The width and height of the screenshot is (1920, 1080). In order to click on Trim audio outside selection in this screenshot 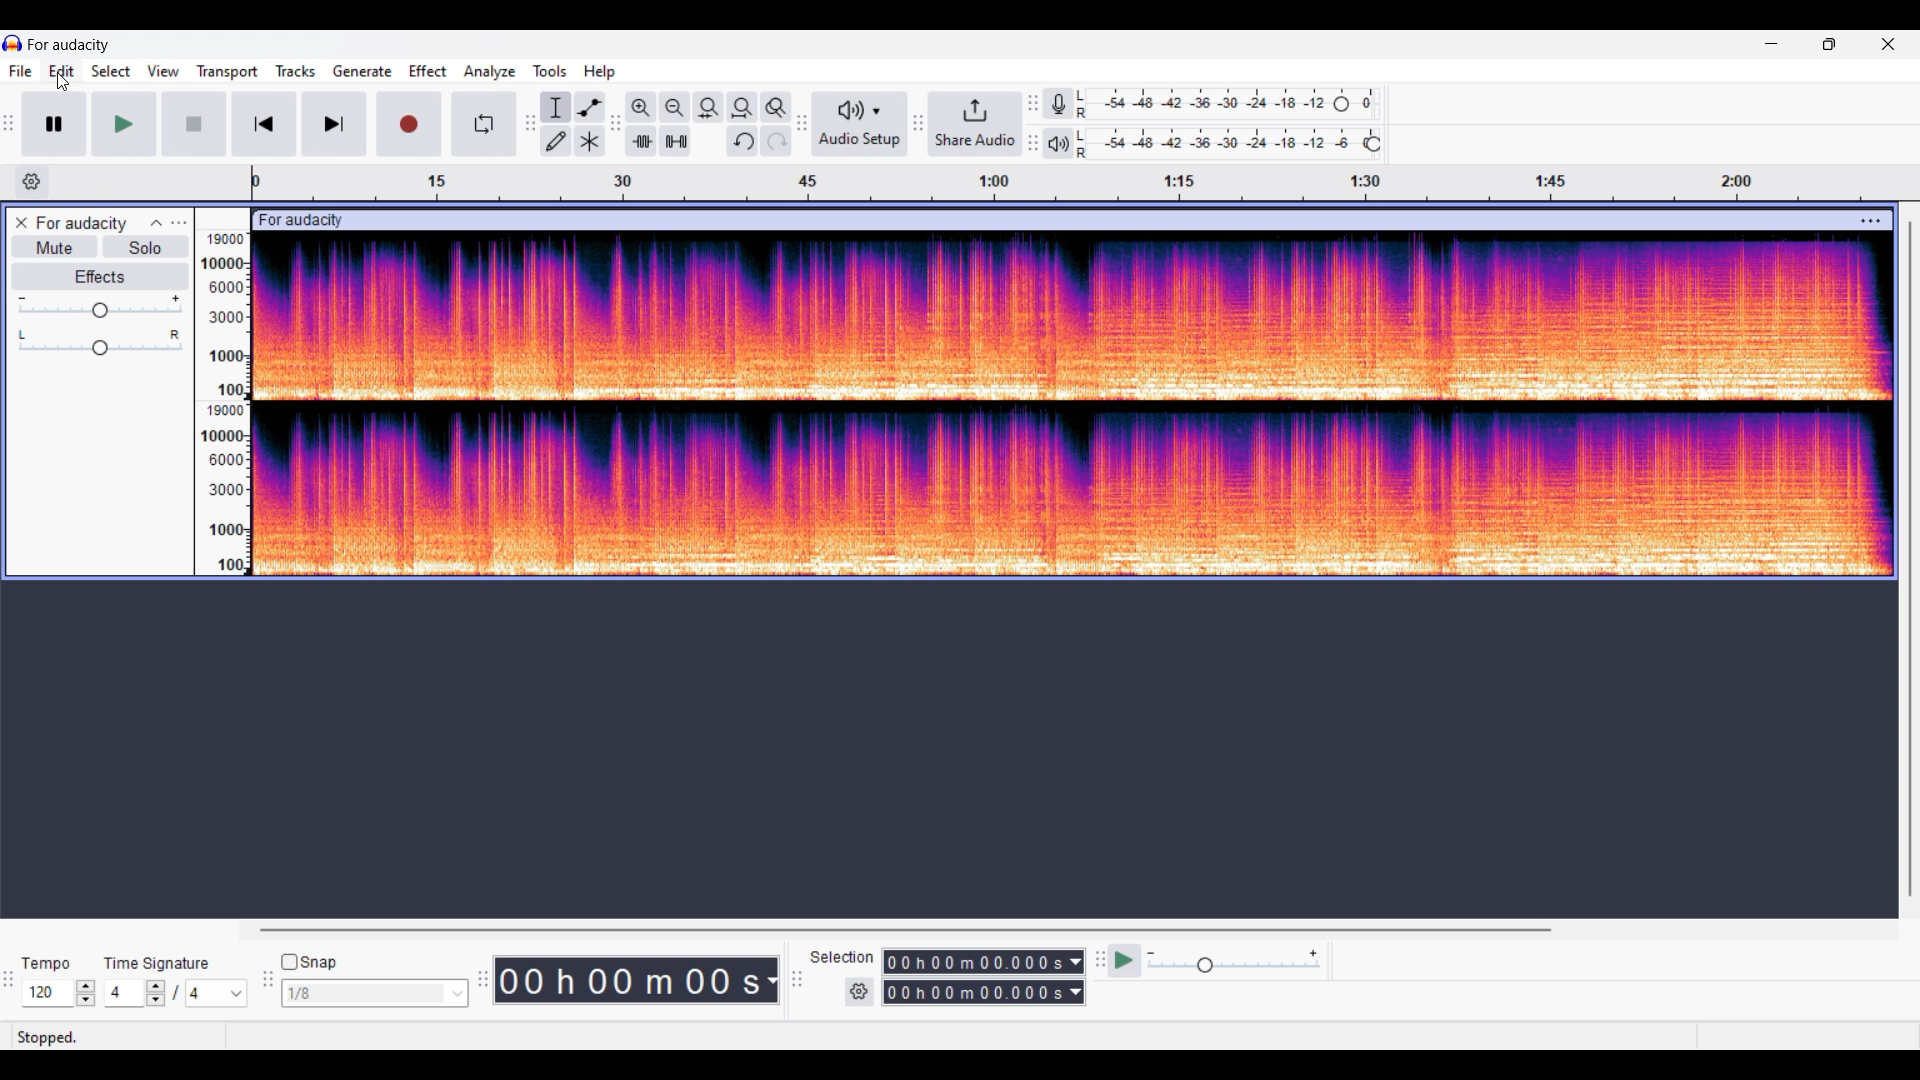, I will do `click(641, 141)`.